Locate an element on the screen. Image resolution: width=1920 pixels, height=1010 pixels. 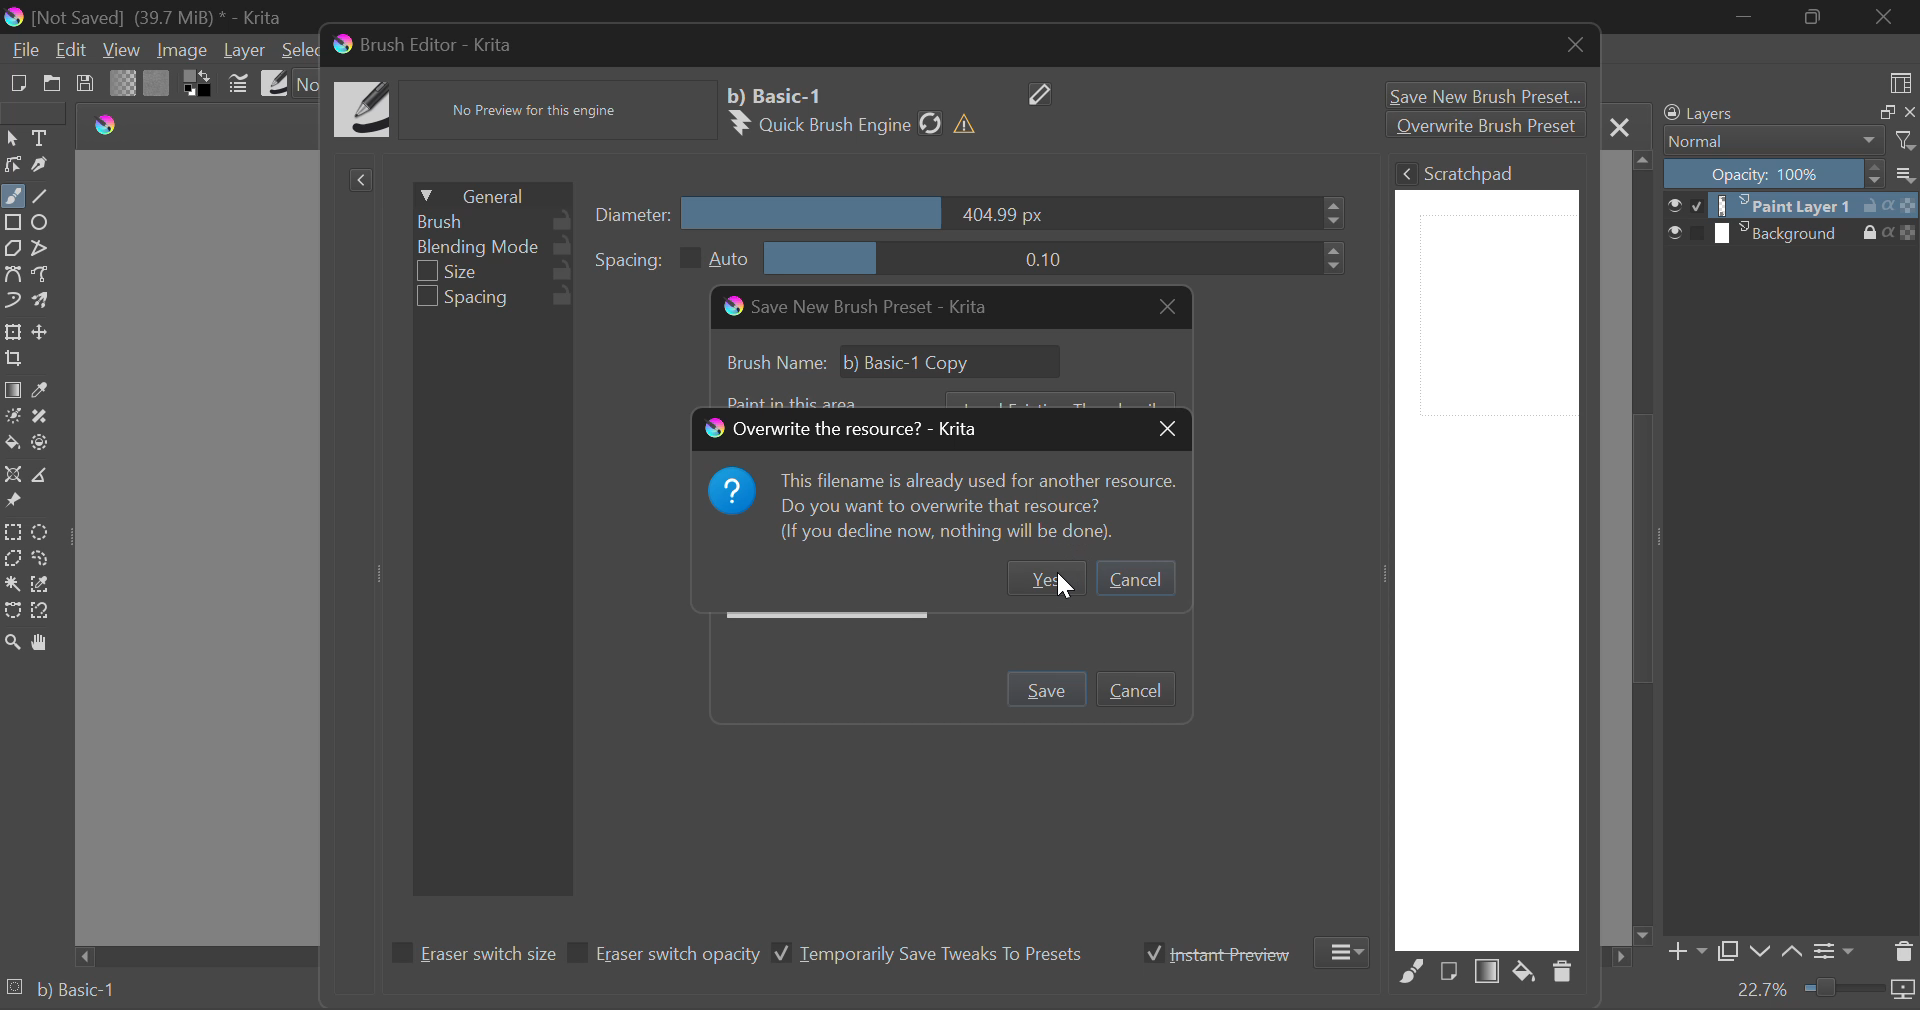
View is located at coordinates (122, 50).